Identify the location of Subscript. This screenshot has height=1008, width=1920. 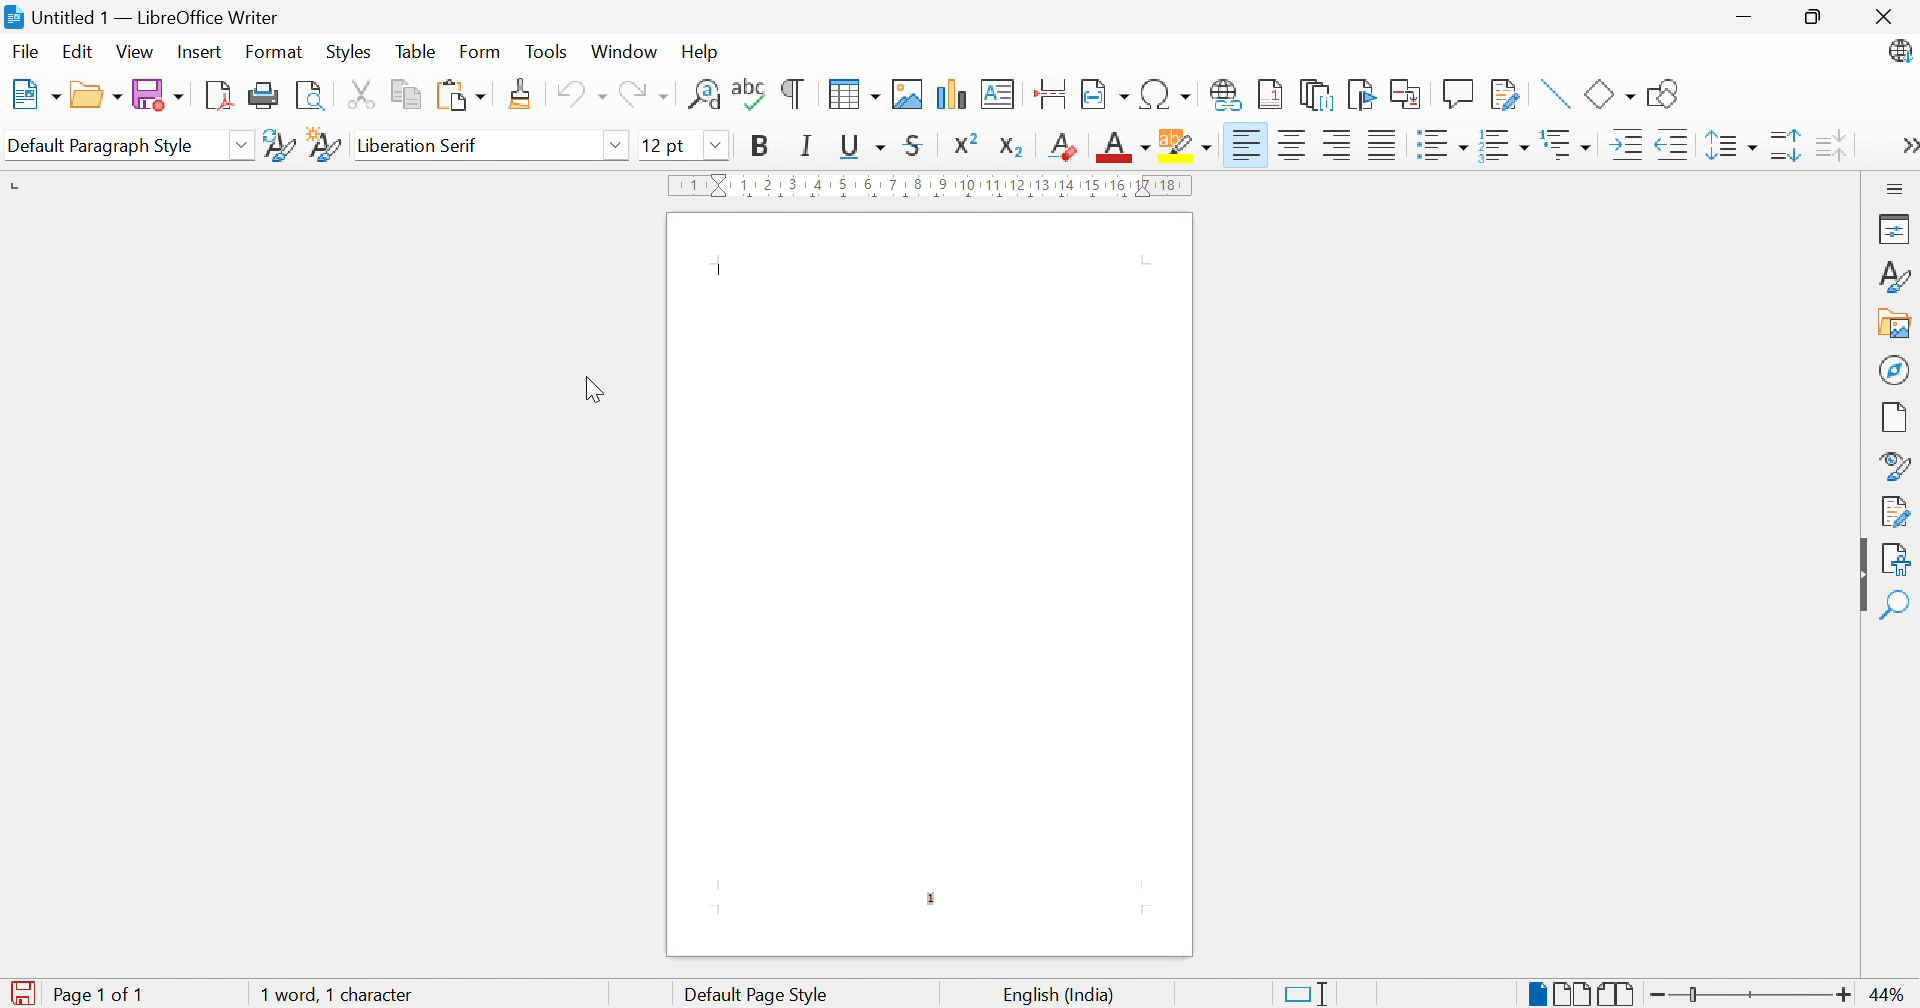
(1061, 148).